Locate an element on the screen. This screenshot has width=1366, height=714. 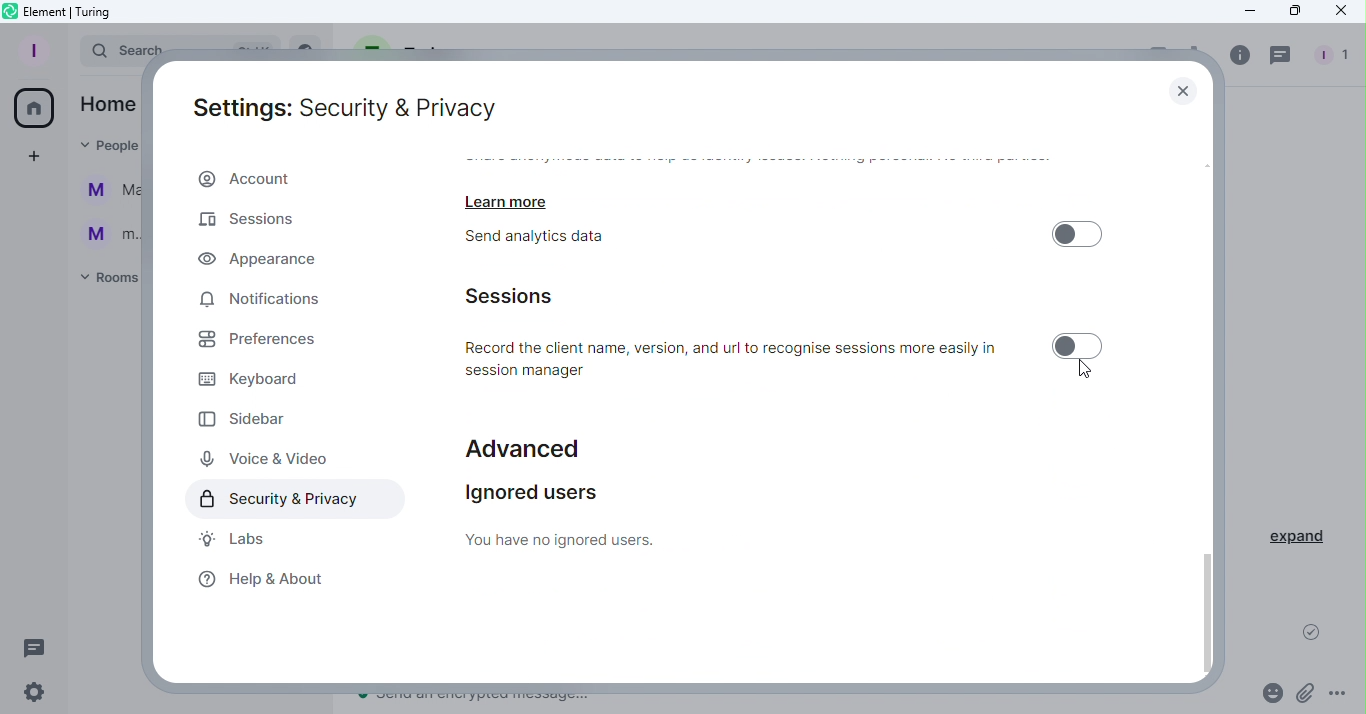
Threads is located at coordinates (38, 647).